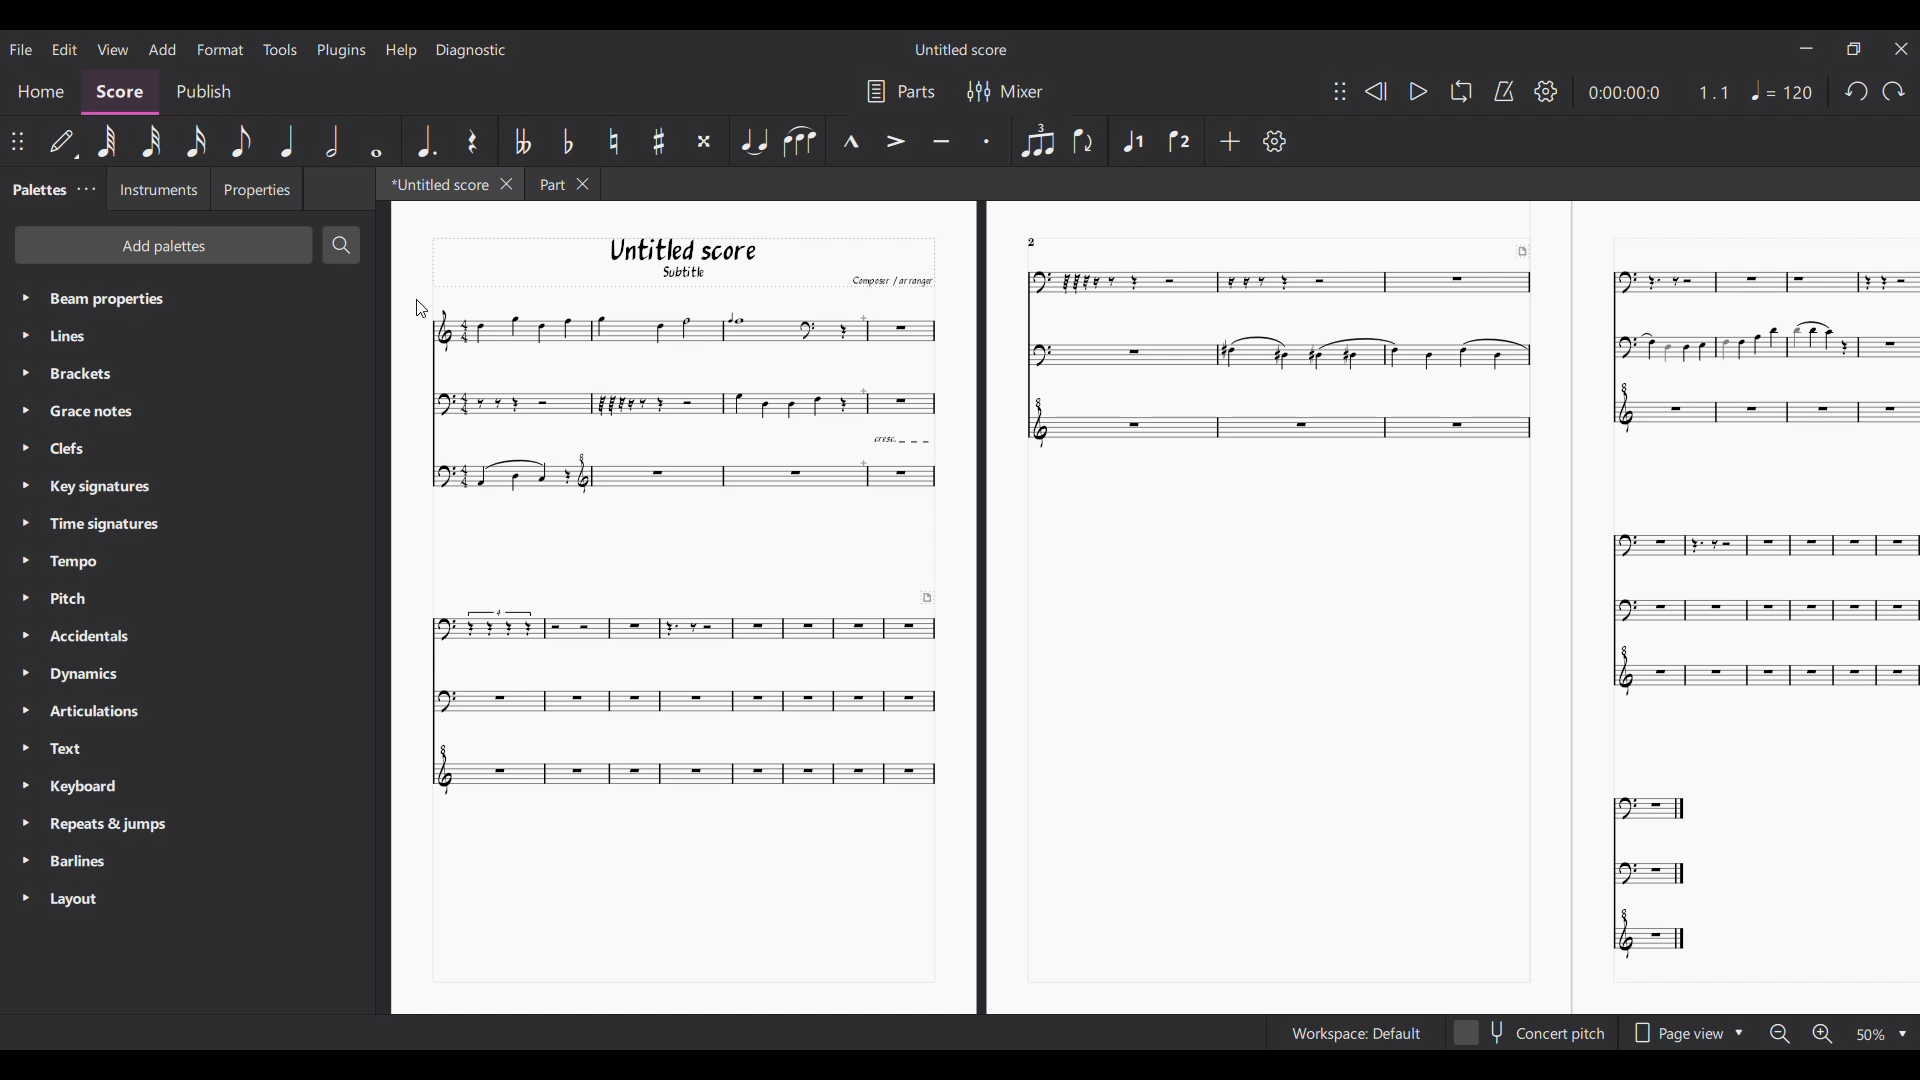 The width and height of the screenshot is (1920, 1080). Describe the element at coordinates (548, 183) in the screenshot. I see `Part` at that location.